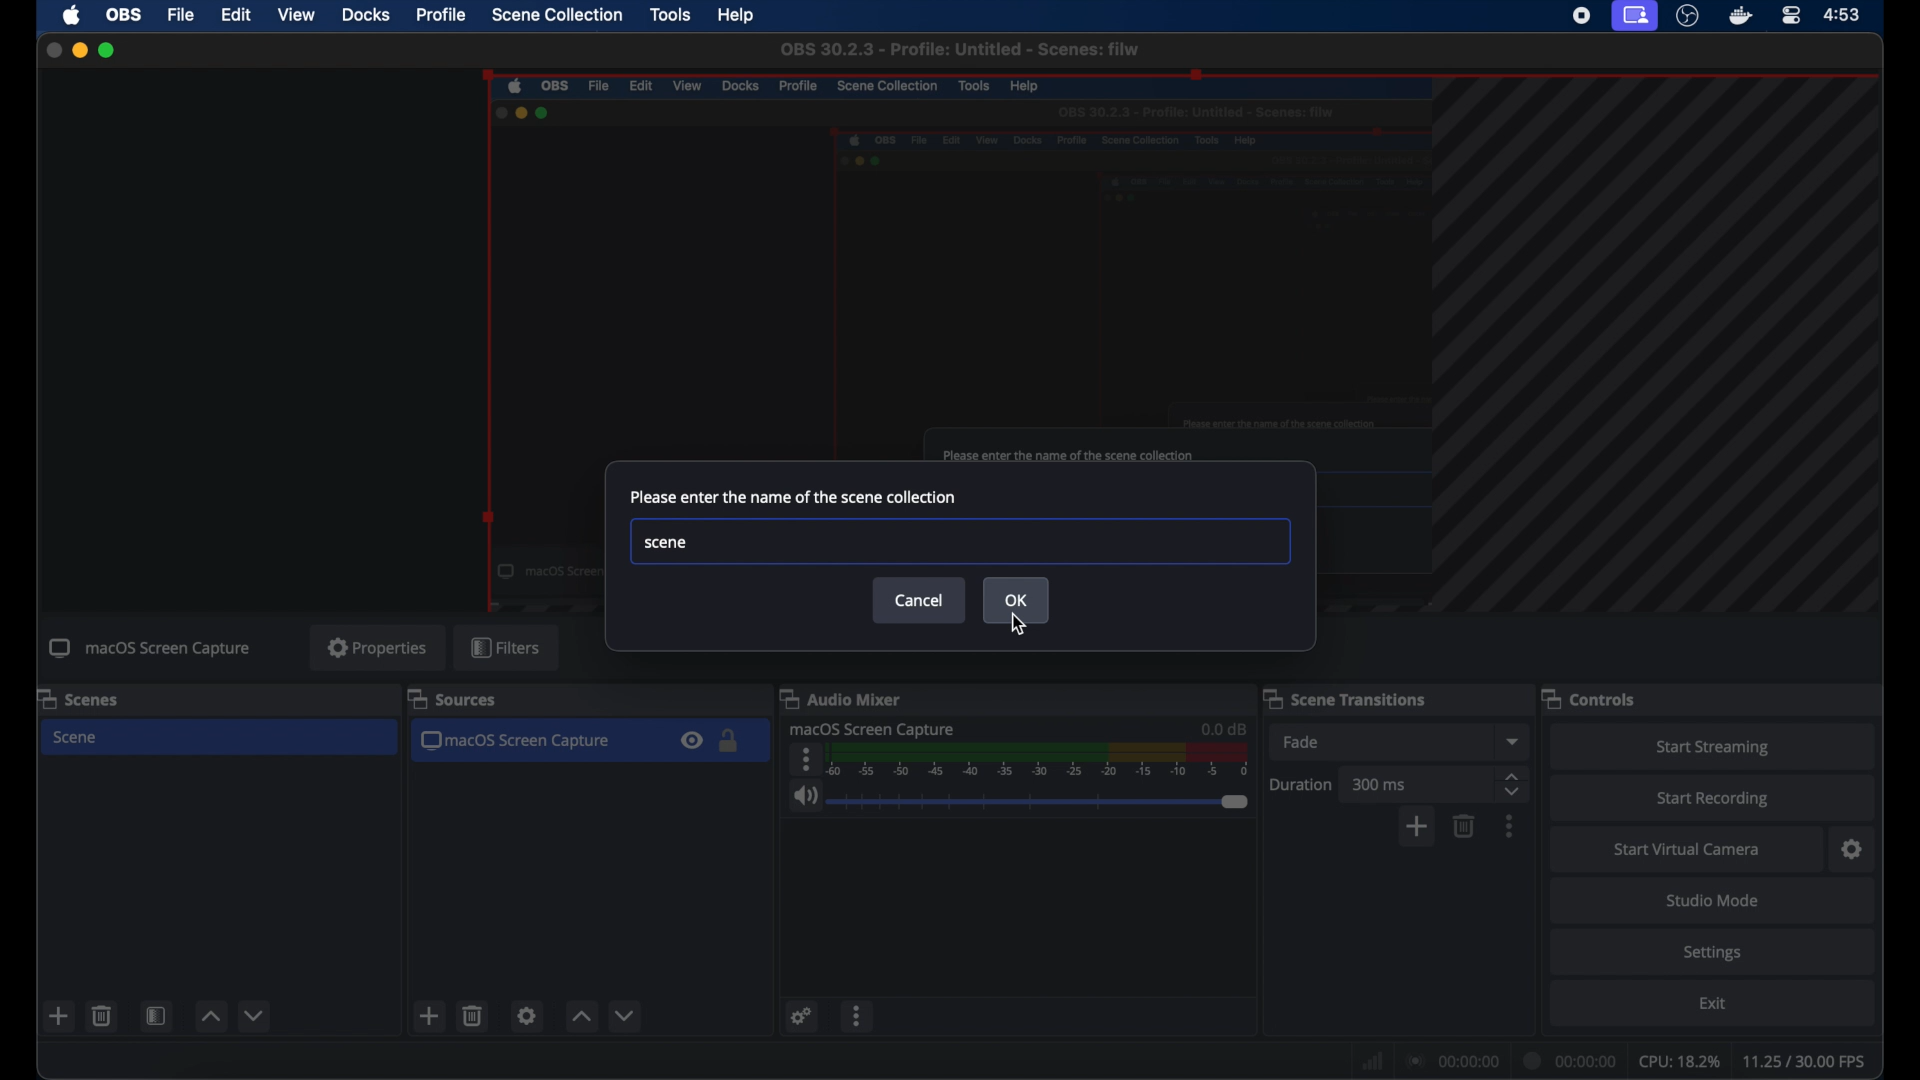  What do you see at coordinates (1371, 1059) in the screenshot?
I see `network` at bounding box center [1371, 1059].